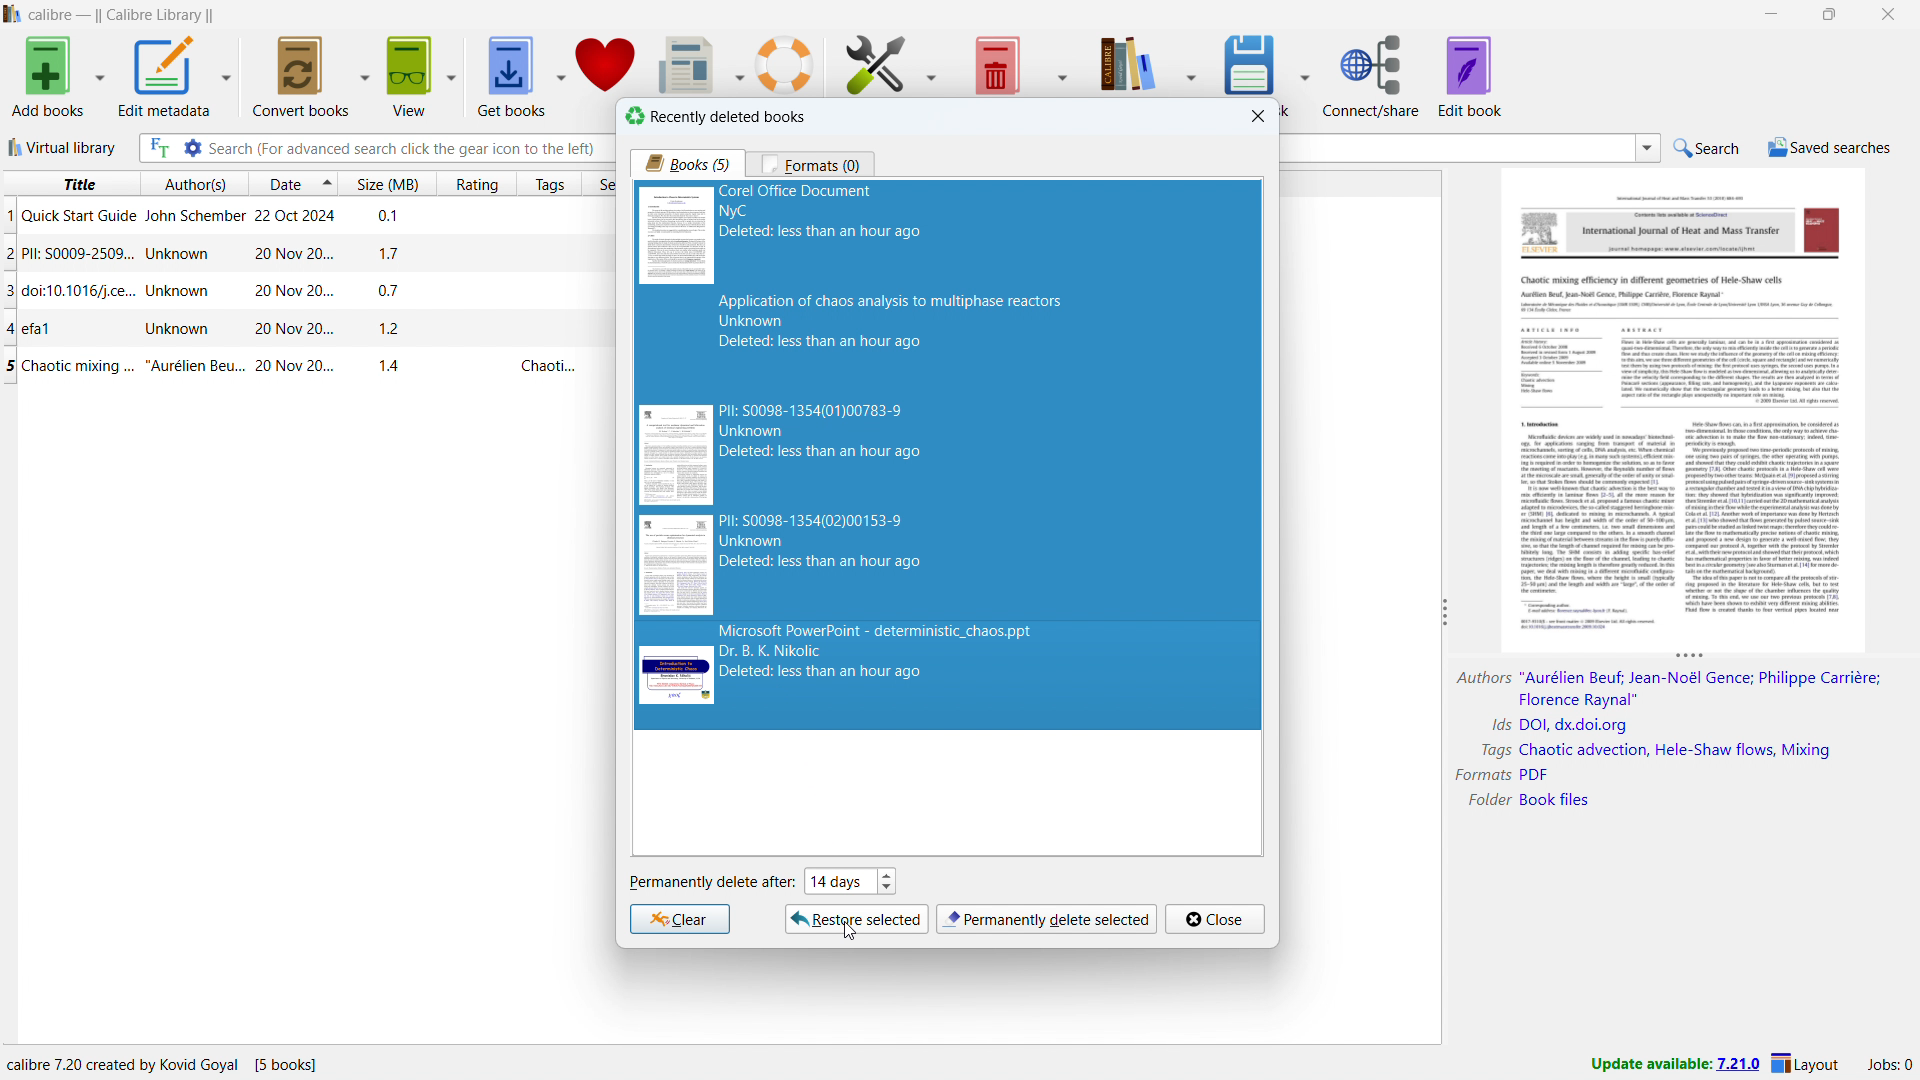 The image size is (1920, 1080). What do you see at coordinates (1252, 62) in the screenshot?
I see `save to disk` at bounding box center [1252, 62].